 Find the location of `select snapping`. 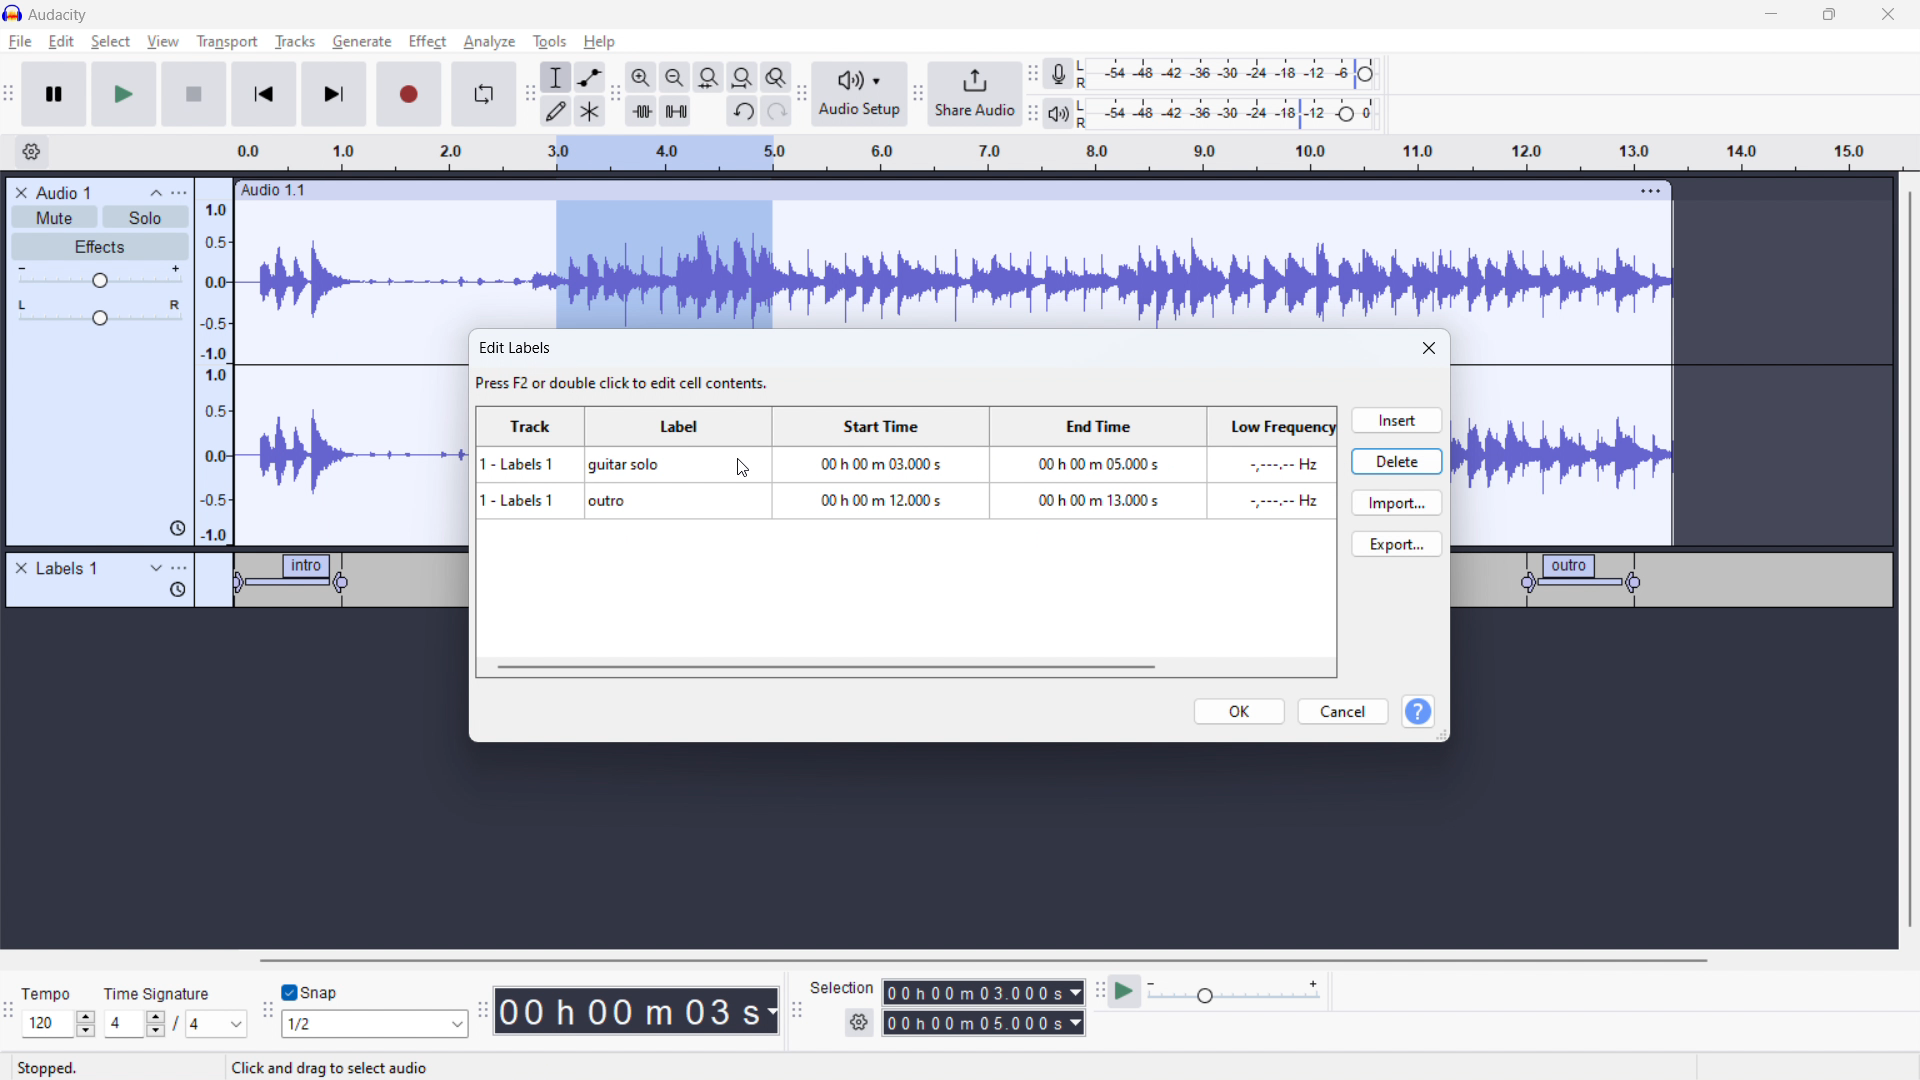

select snapping is located at coordinates (375, 1023).